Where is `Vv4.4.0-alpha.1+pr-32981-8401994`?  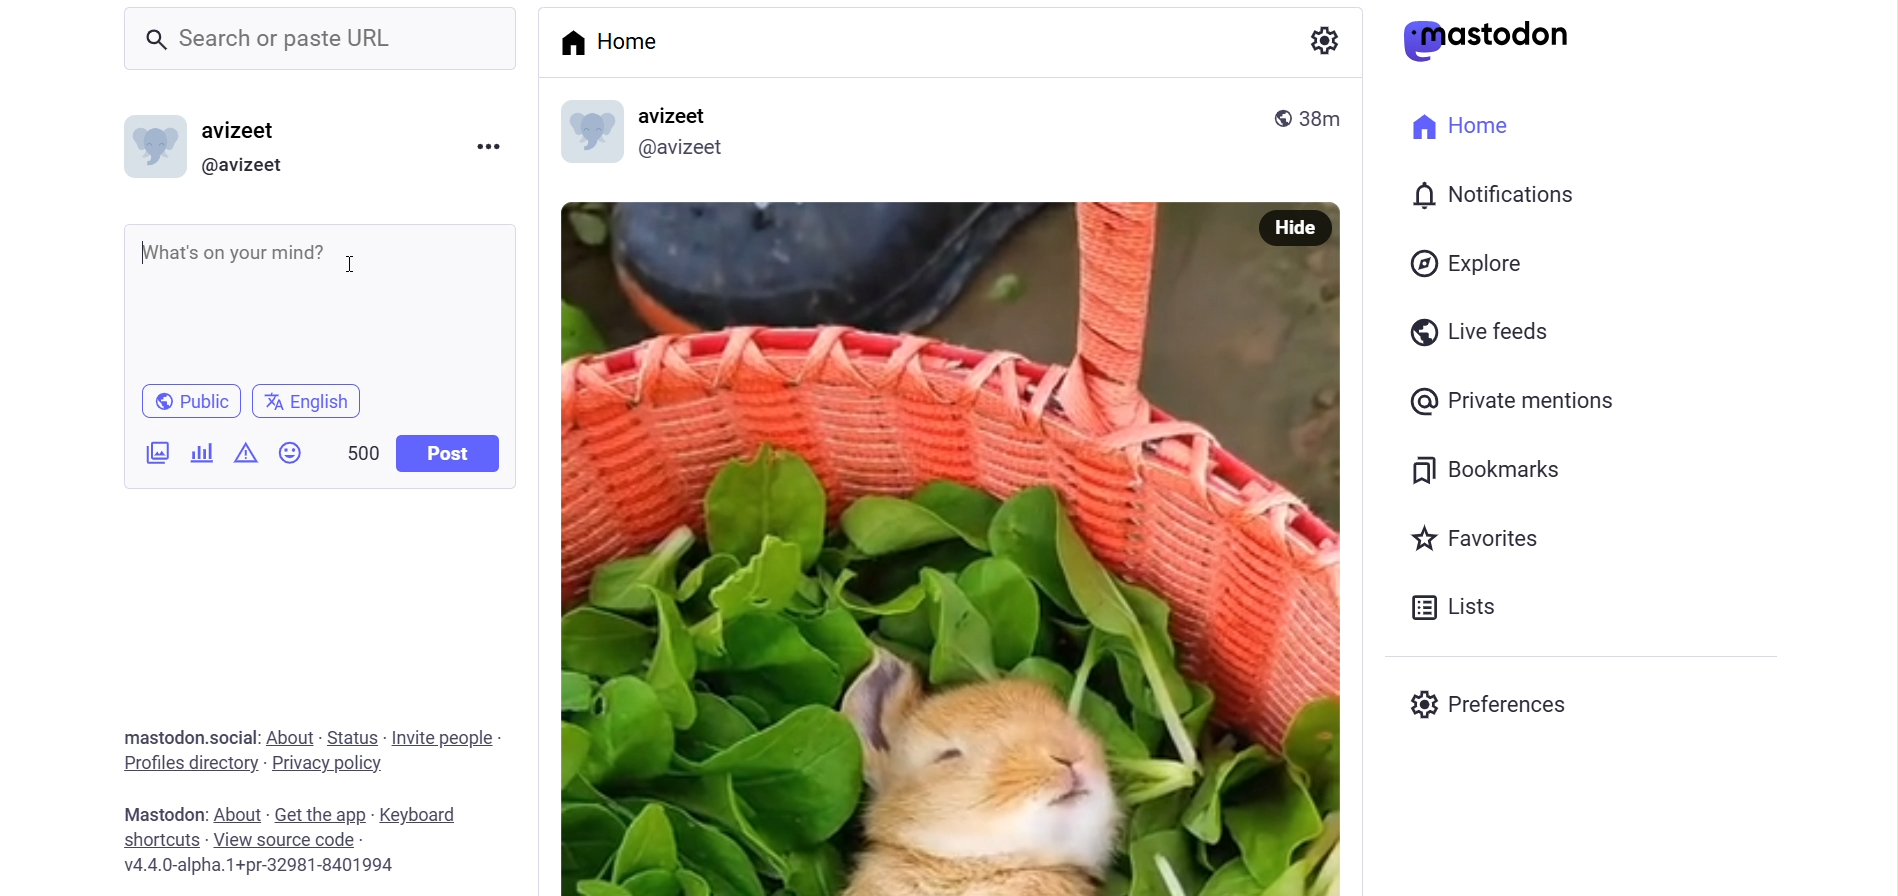
Vv4.4.0-alpha.1+pr-32981-8401994 is located at coordinates (275, 867).